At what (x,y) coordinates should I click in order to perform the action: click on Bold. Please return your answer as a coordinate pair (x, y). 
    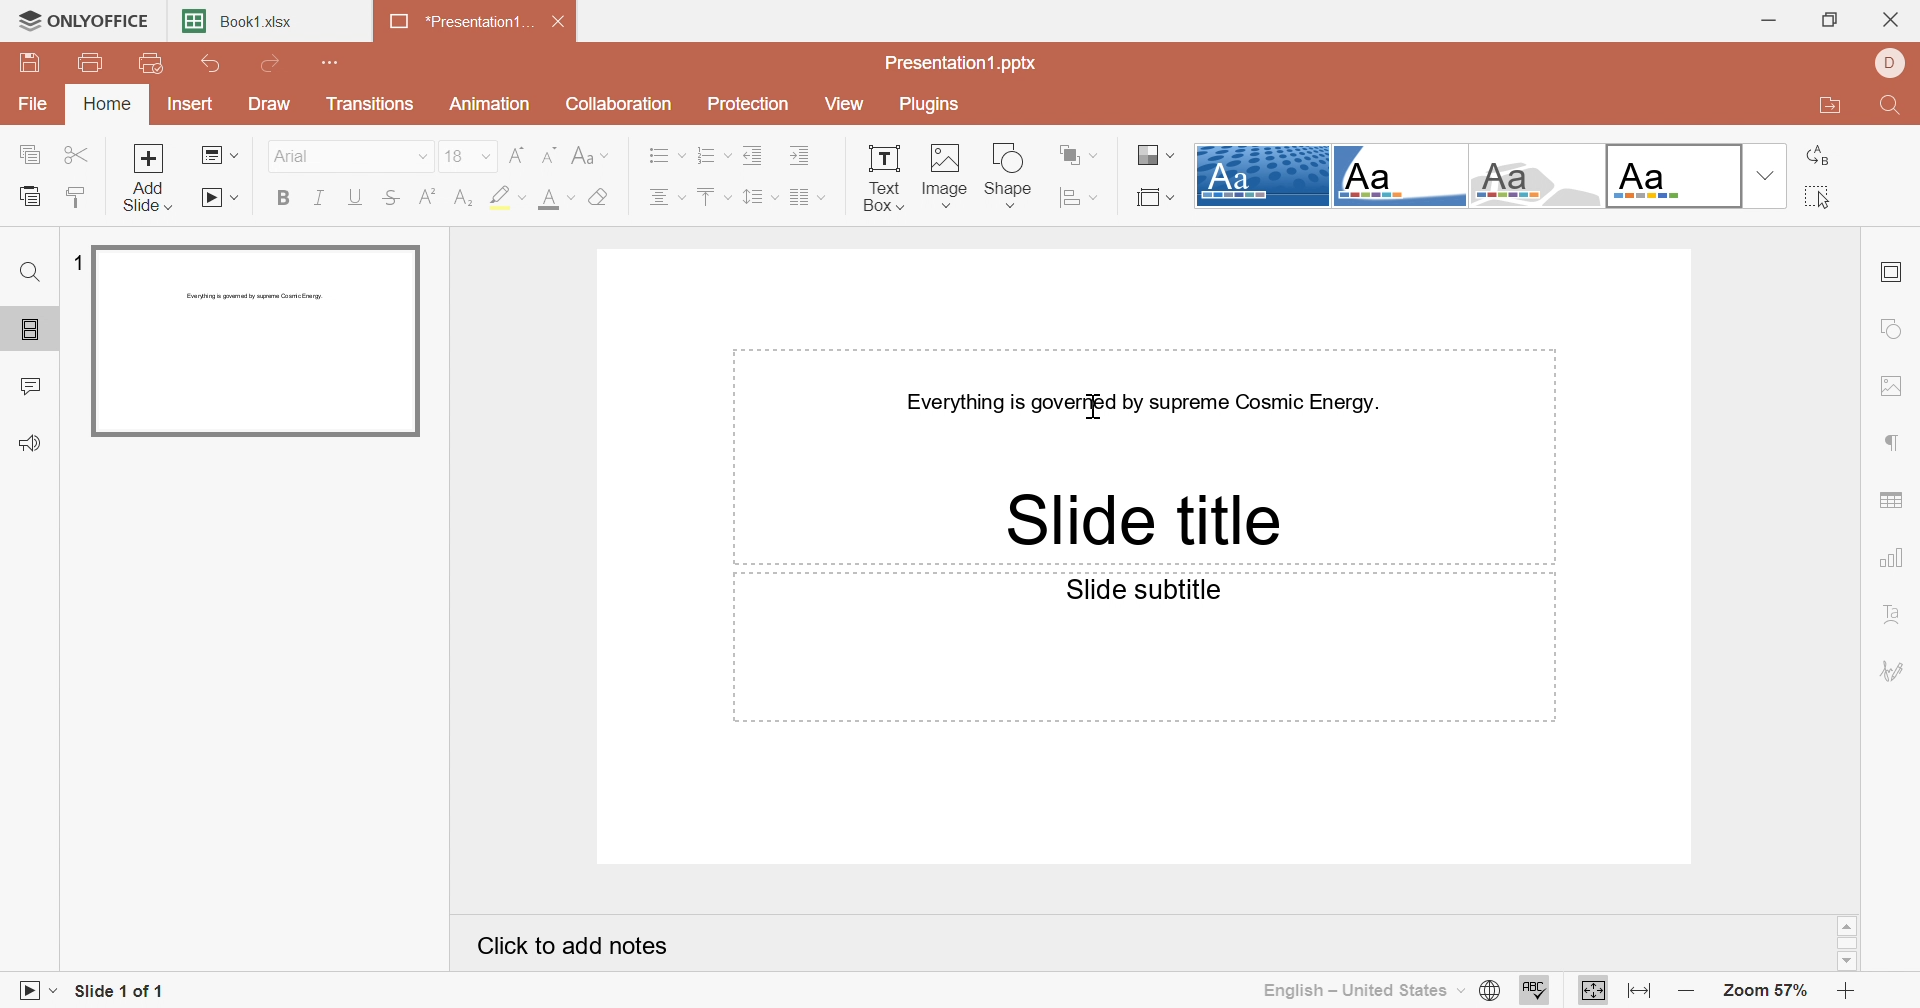
    Looking at the image, I should click on (282, 199).